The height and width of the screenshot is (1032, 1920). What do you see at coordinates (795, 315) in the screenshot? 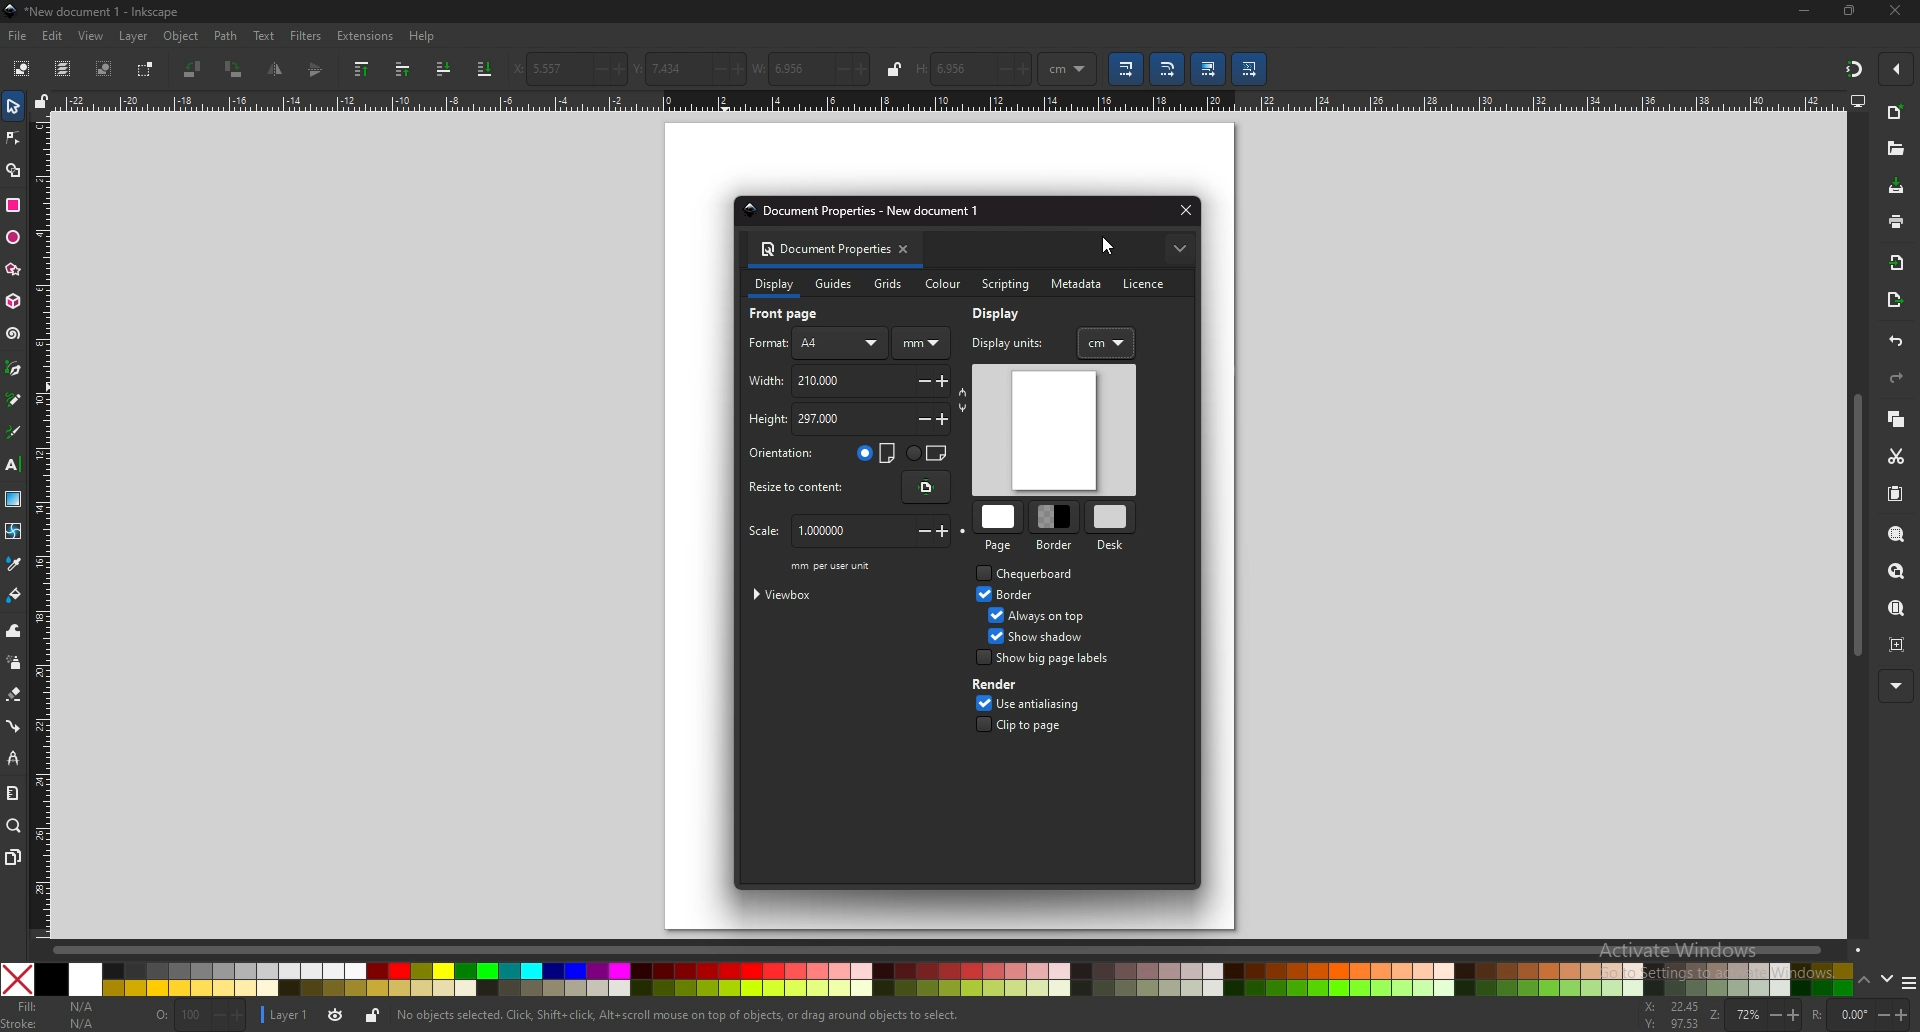
I see `front page` at bounding box center [795, 315].